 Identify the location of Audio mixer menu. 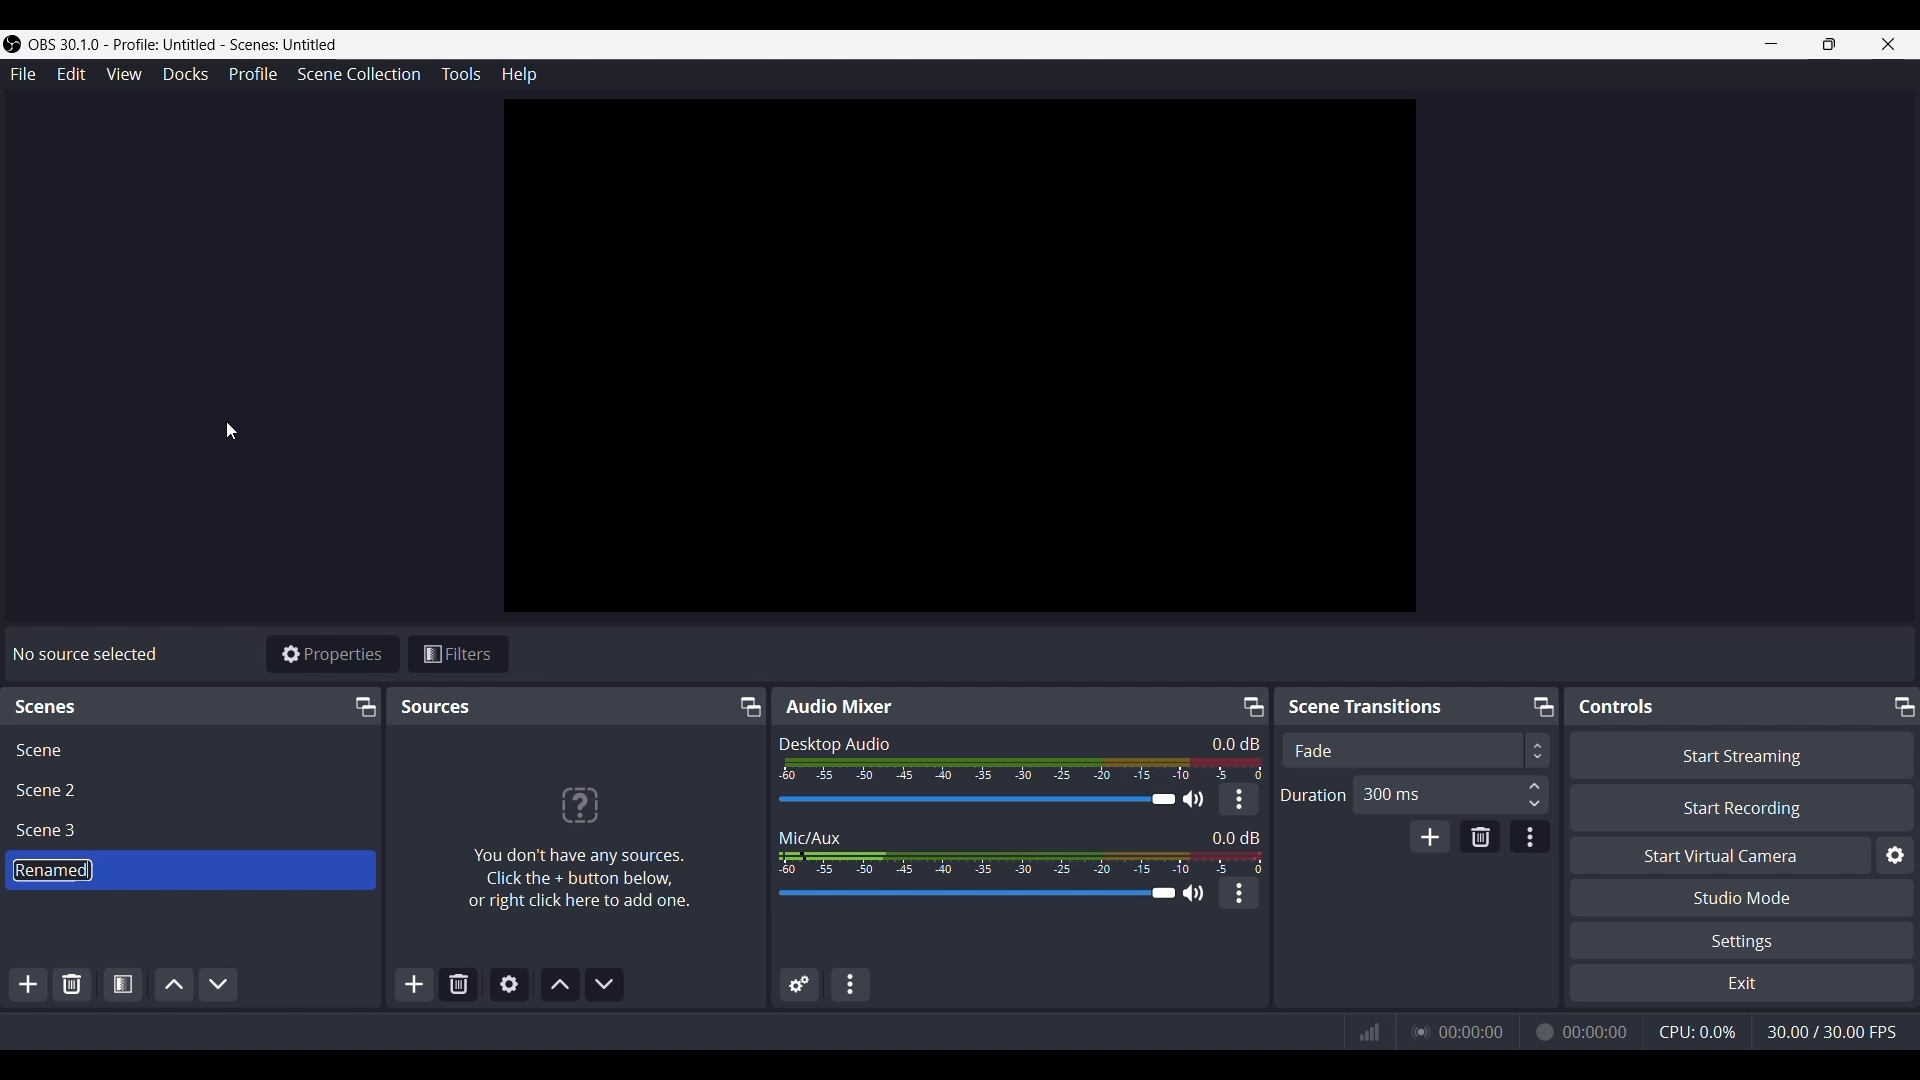
(852, 984).